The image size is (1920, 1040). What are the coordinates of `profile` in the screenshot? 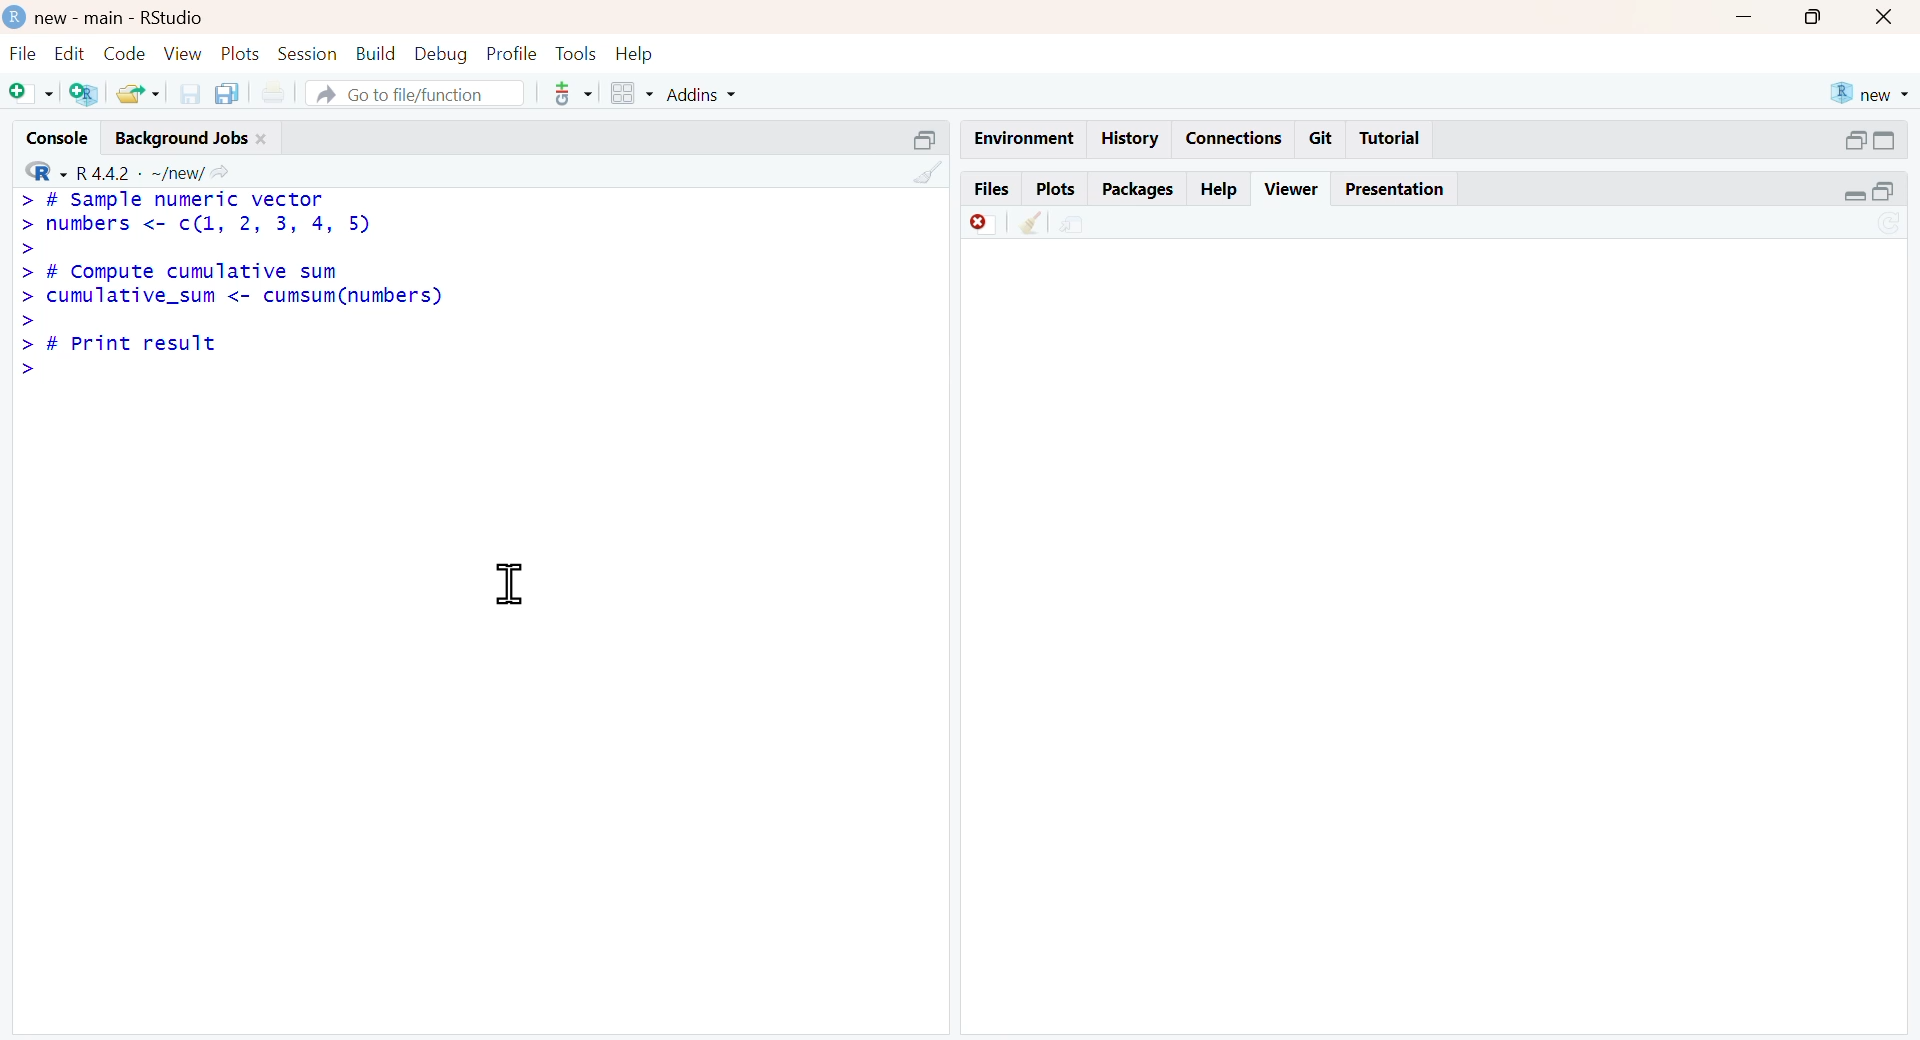 It's located at (514, 53).